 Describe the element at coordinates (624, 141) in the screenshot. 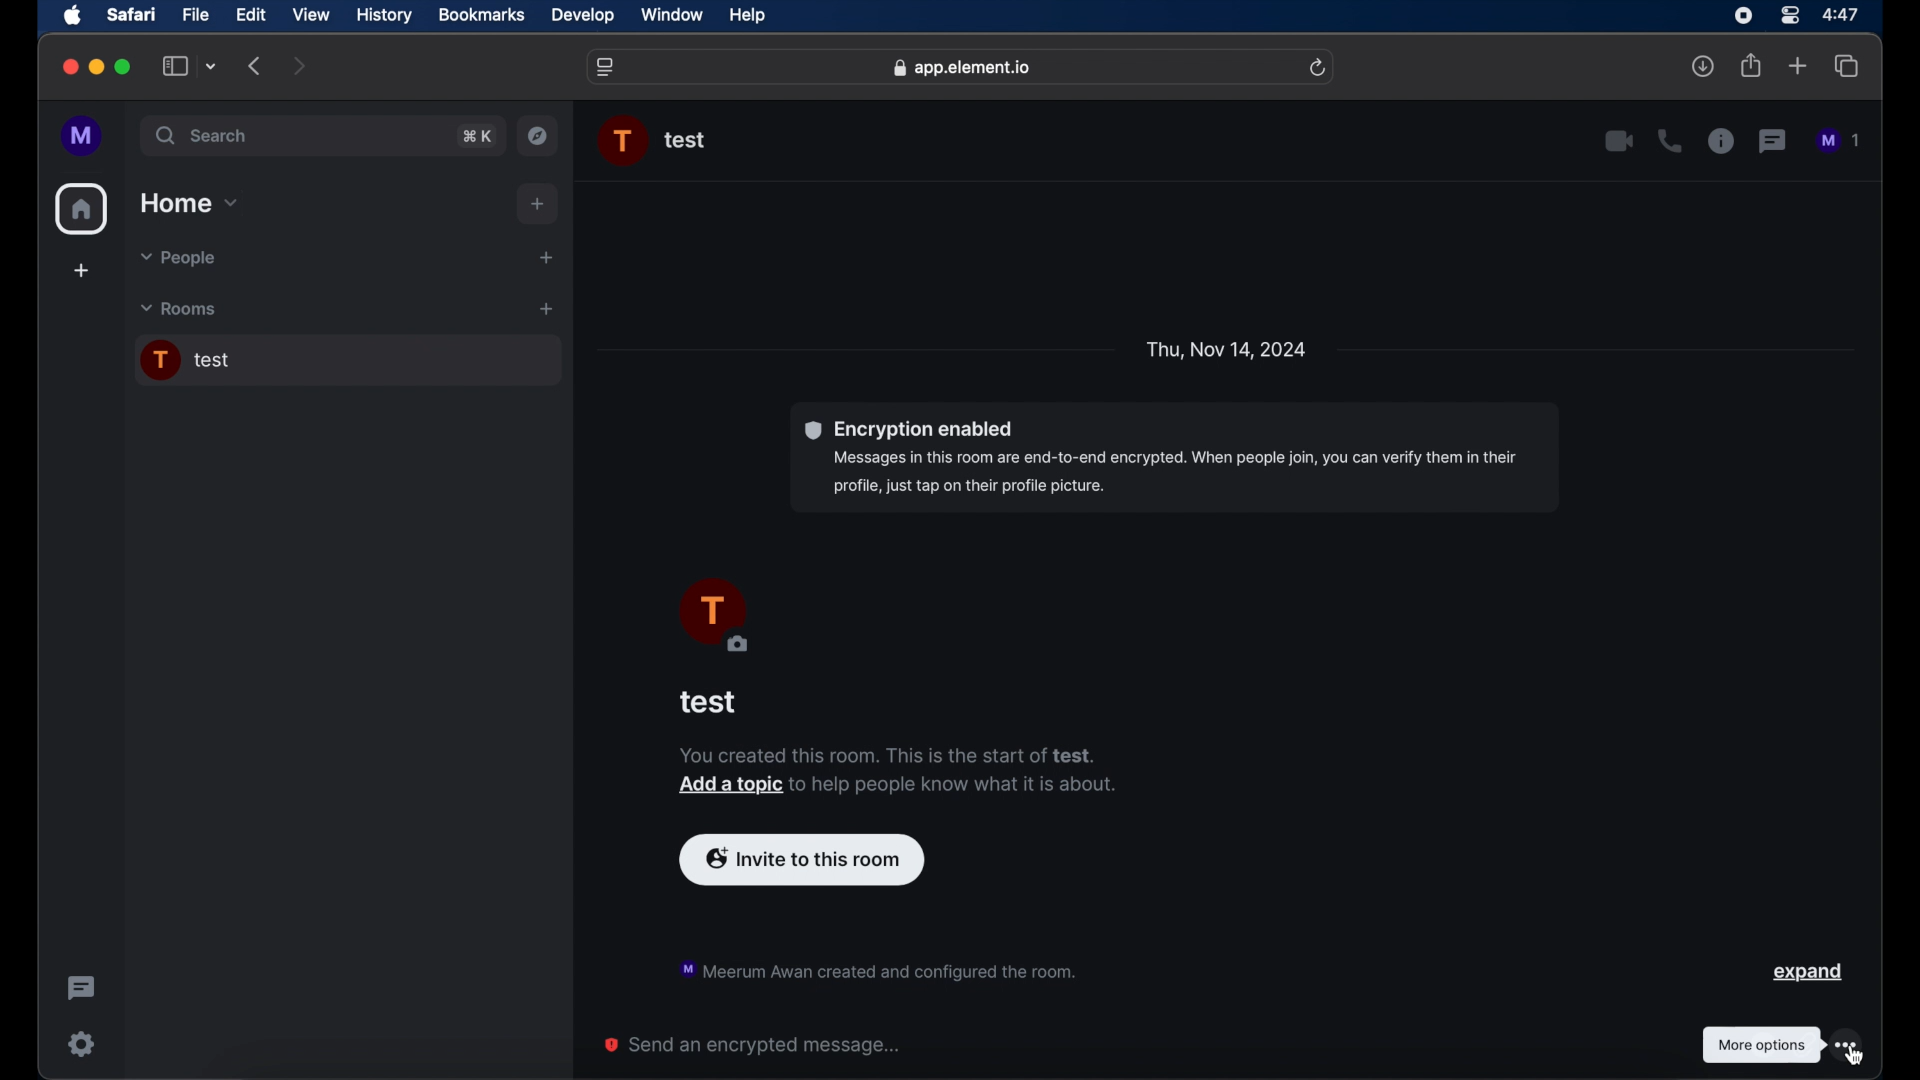

I see `profile picture` at that location.